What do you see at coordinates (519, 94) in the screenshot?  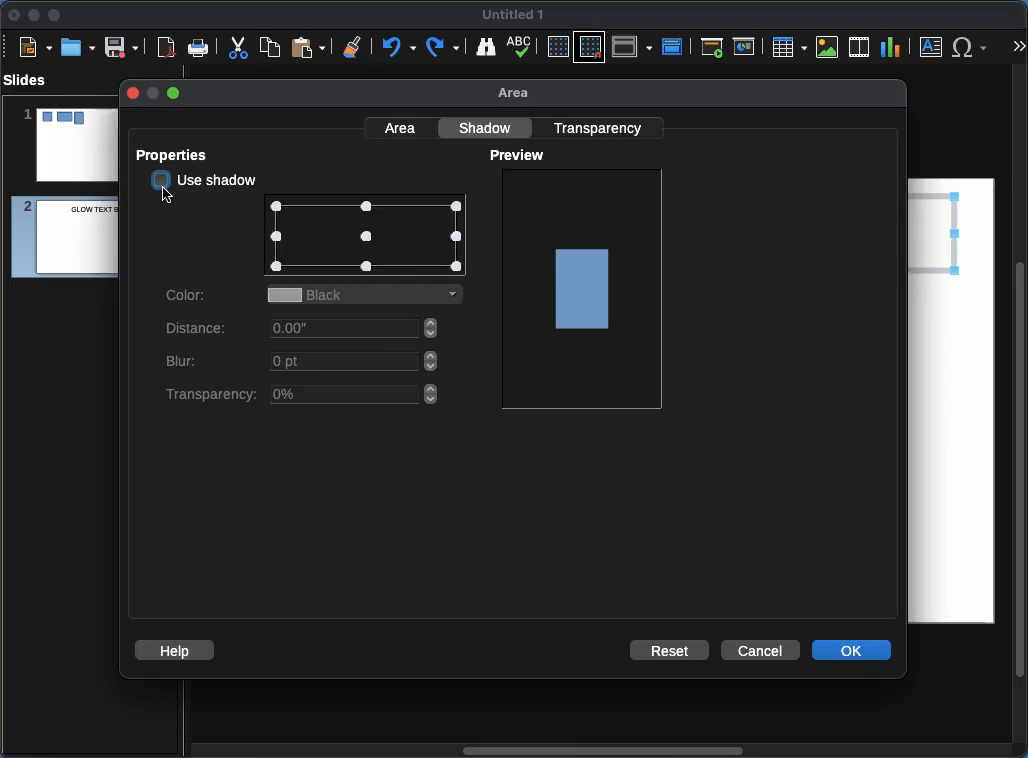 I see `Area` at bounding box center [519, 94].